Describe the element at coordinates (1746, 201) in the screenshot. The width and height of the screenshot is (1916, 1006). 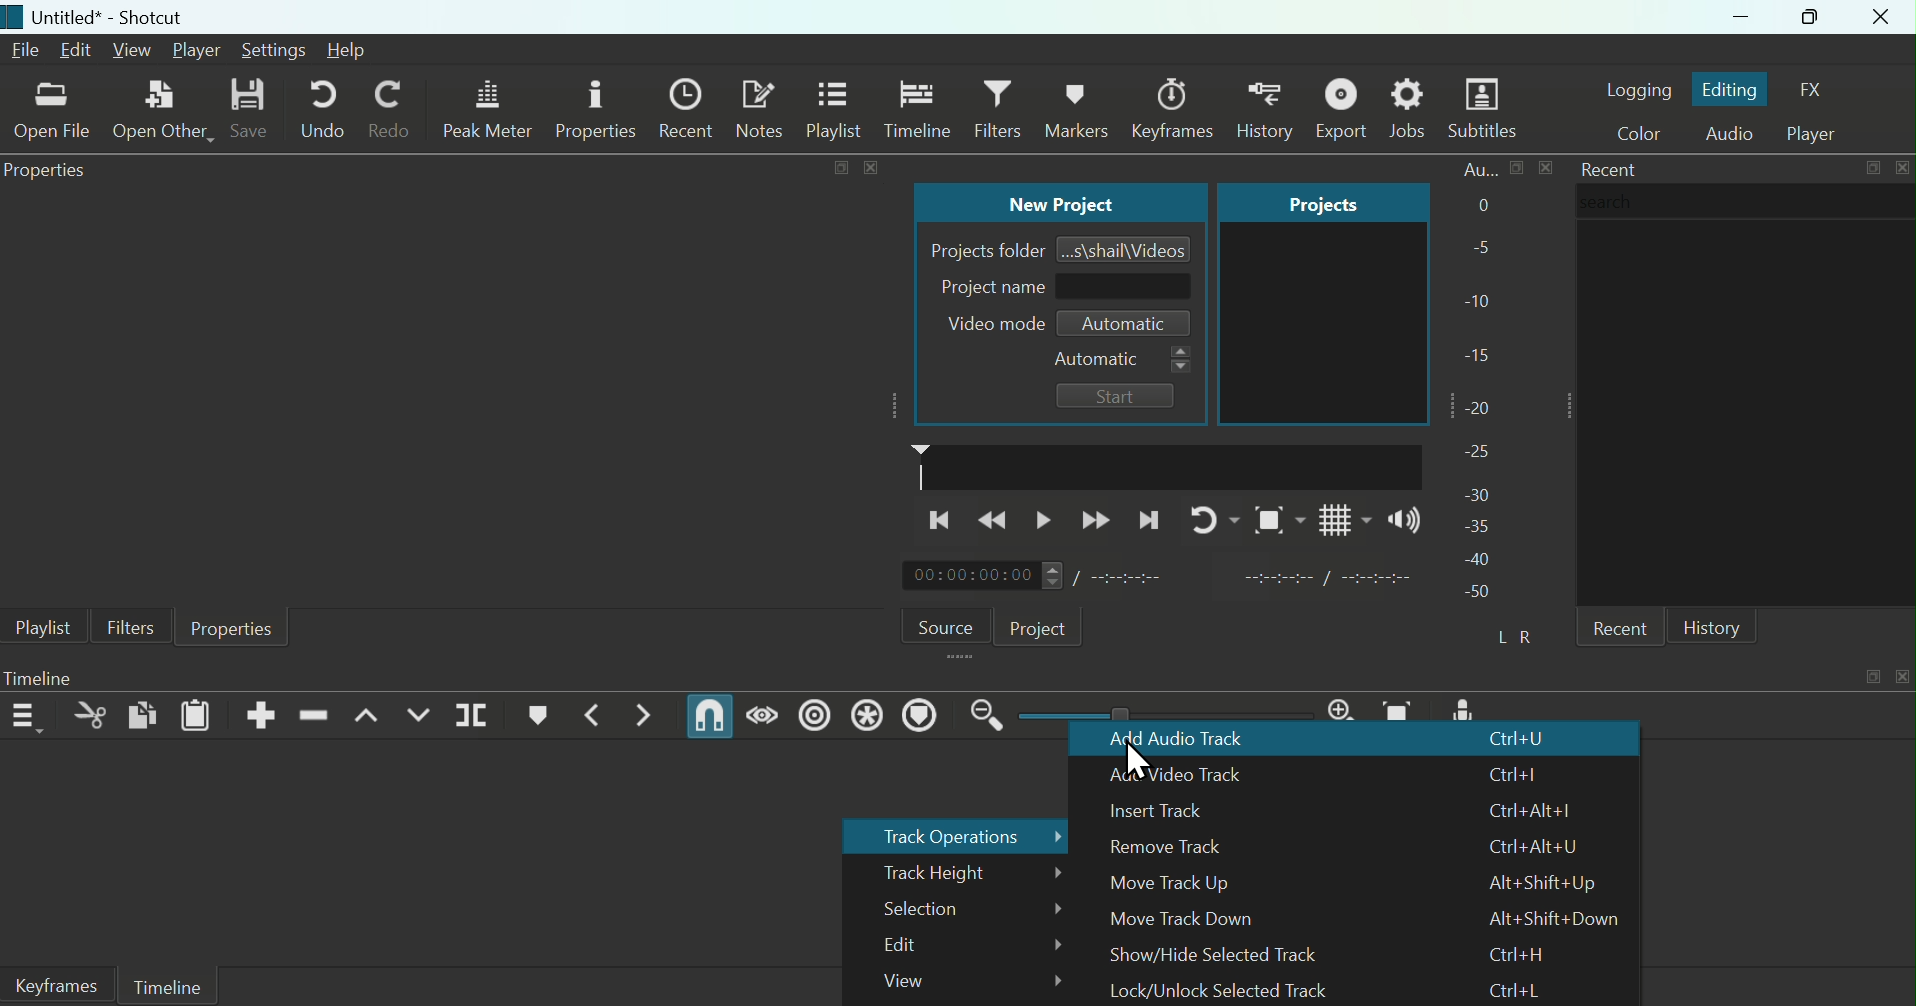
I see `search` at that location.